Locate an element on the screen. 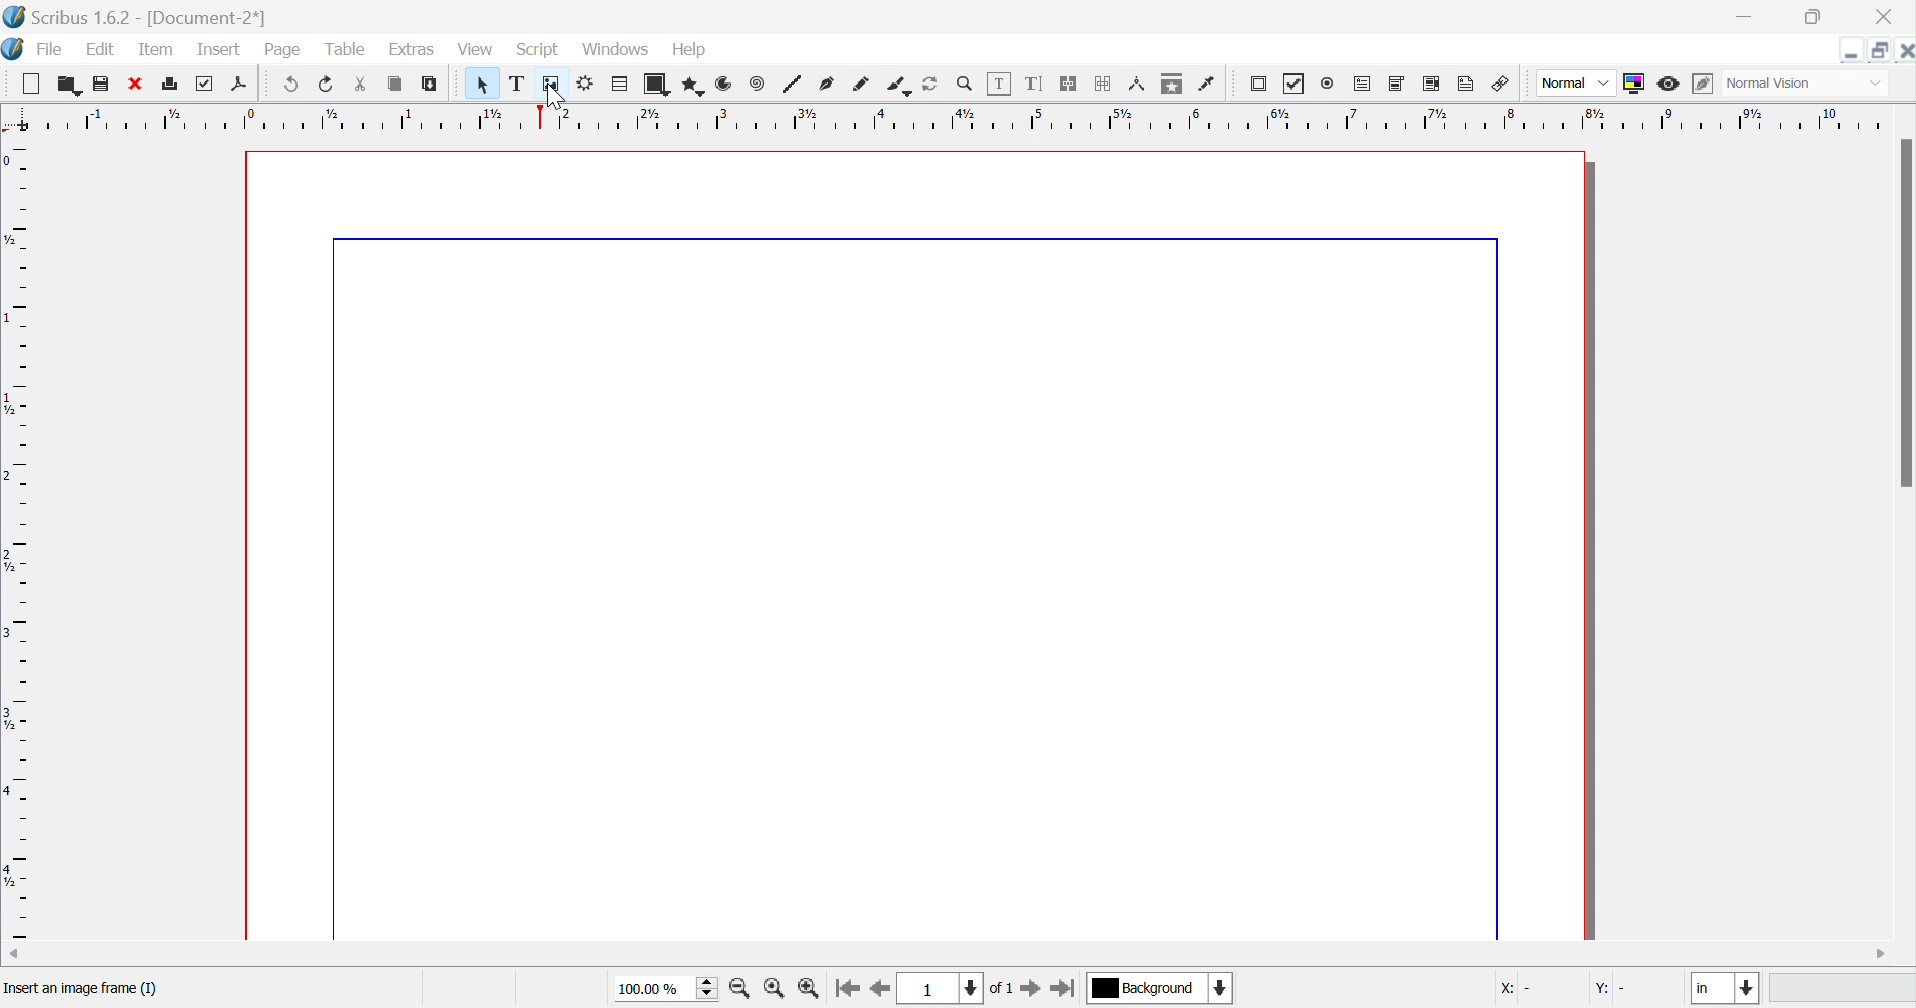 This screenshot has width=1916, height=1008. restore down is located at coordinates (1876, 49).